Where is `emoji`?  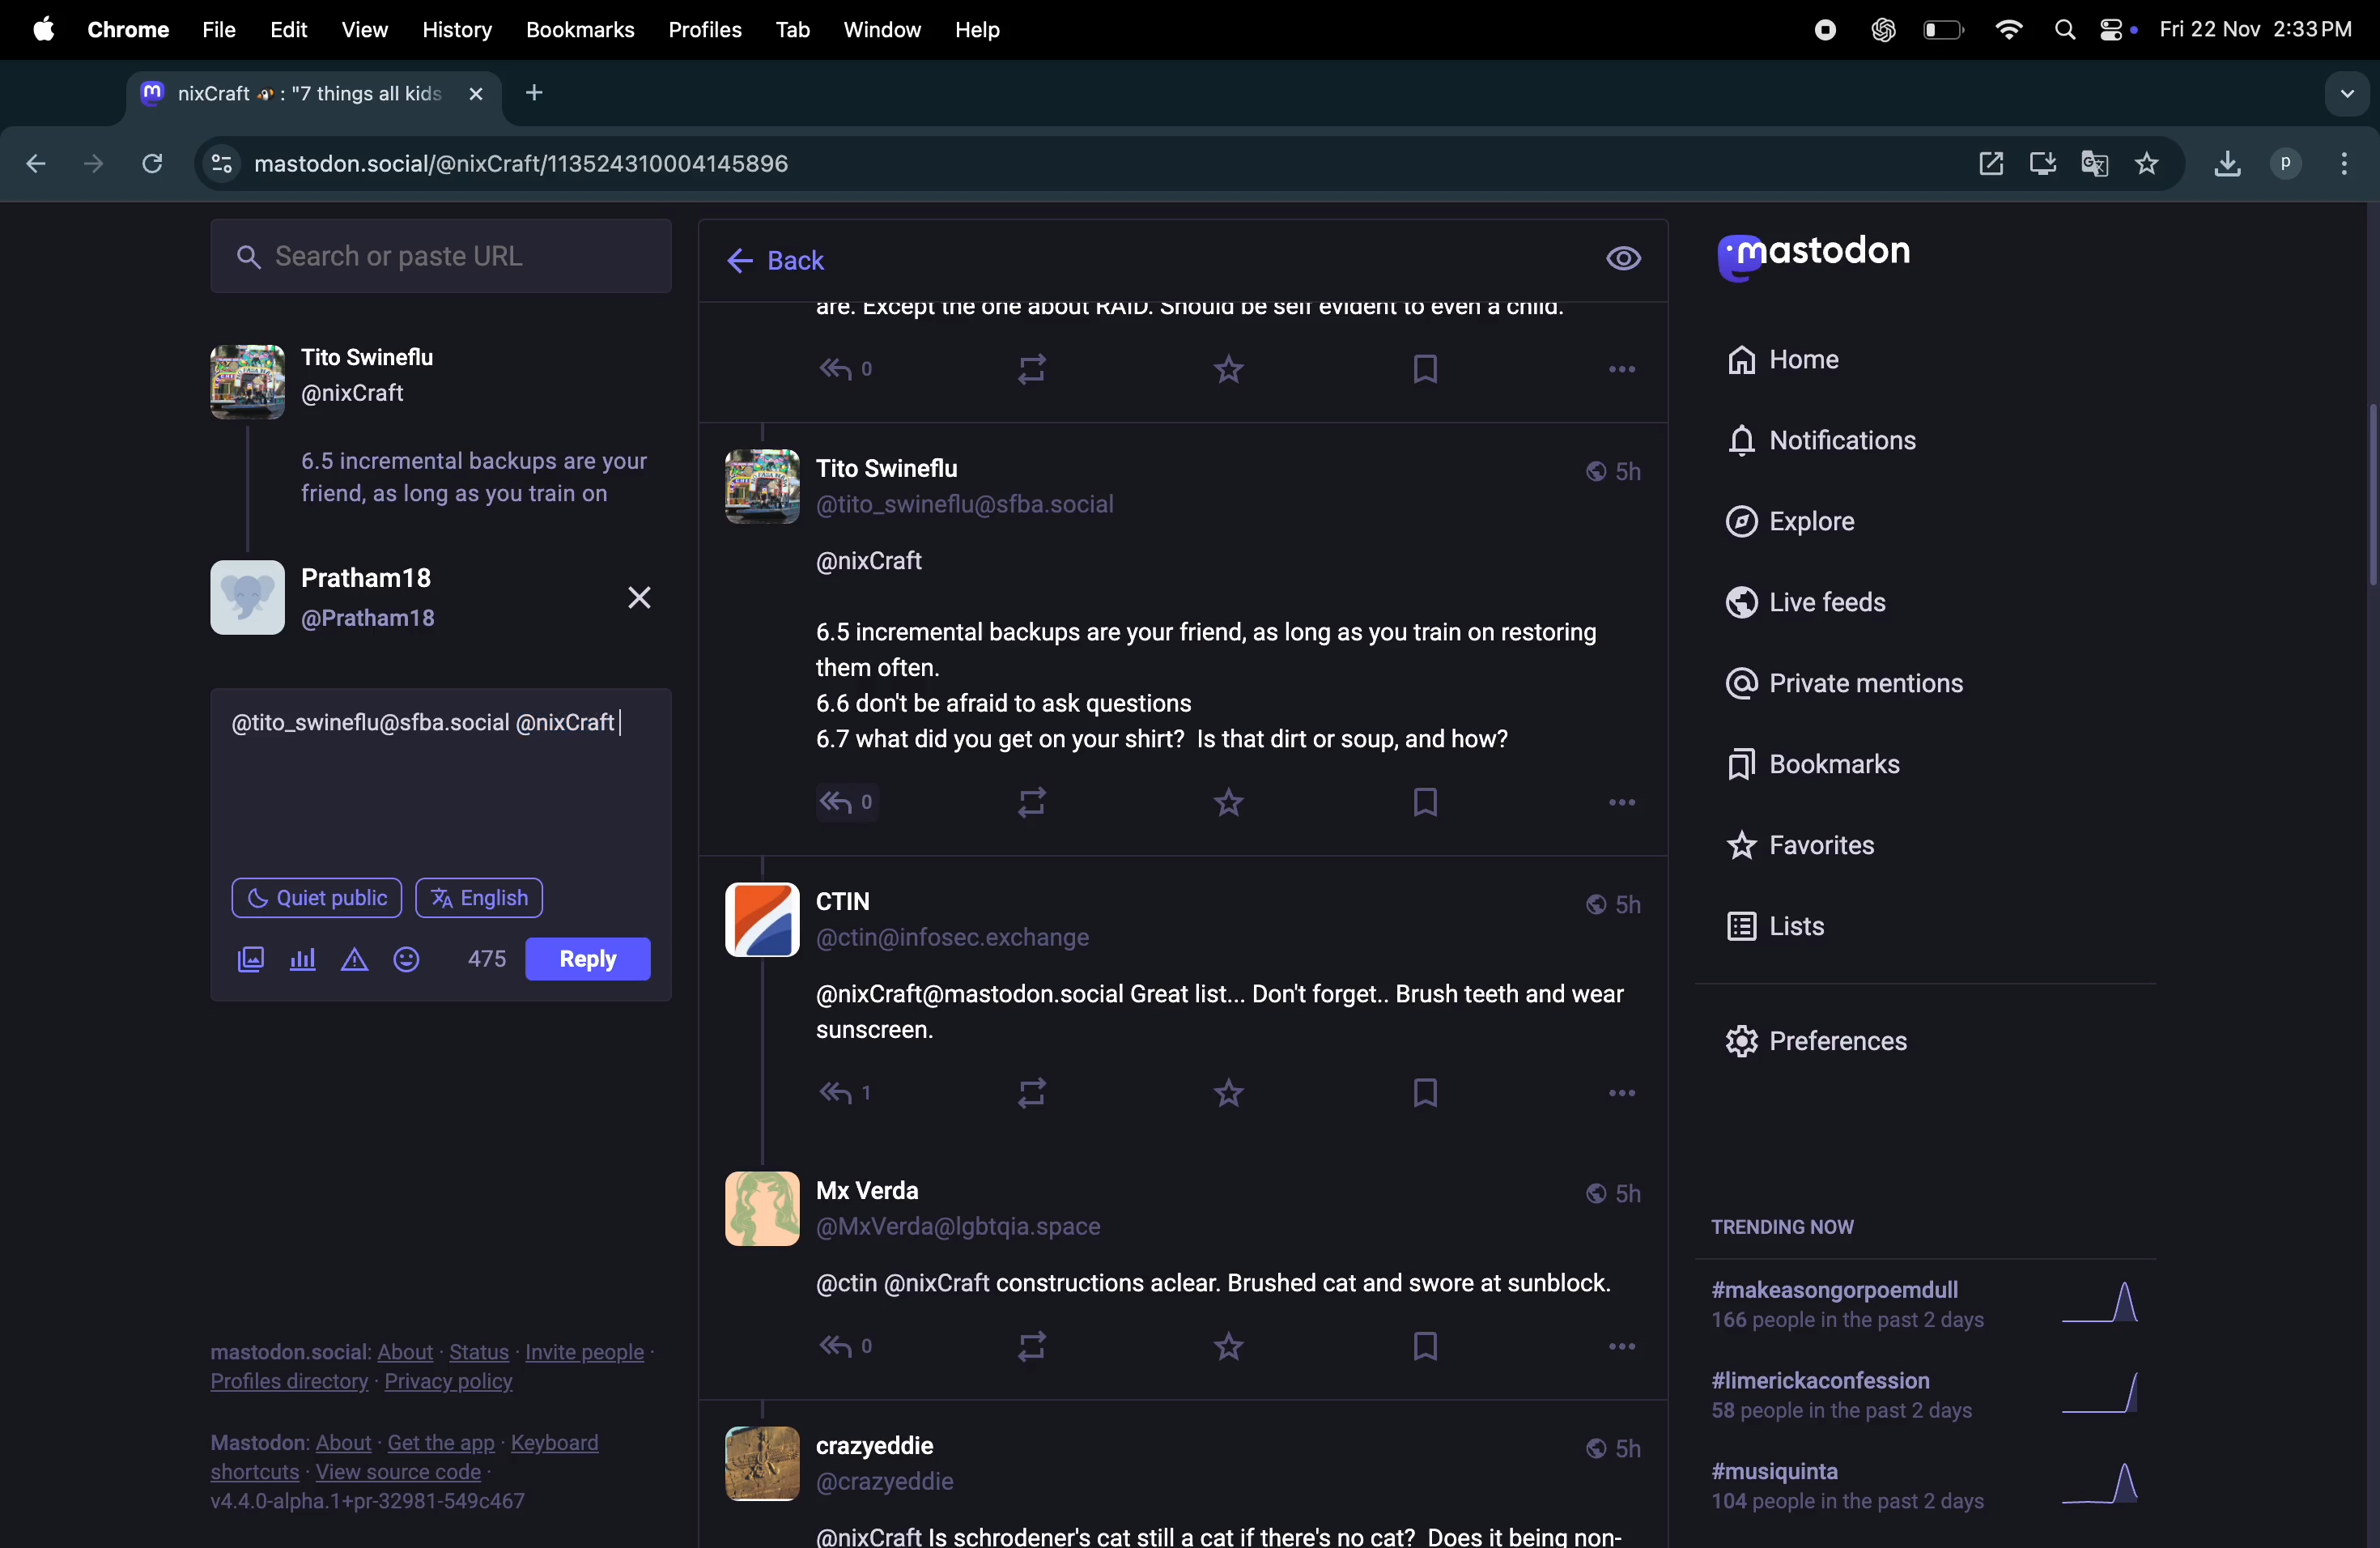
emoji is located at coordinates (423, 959).